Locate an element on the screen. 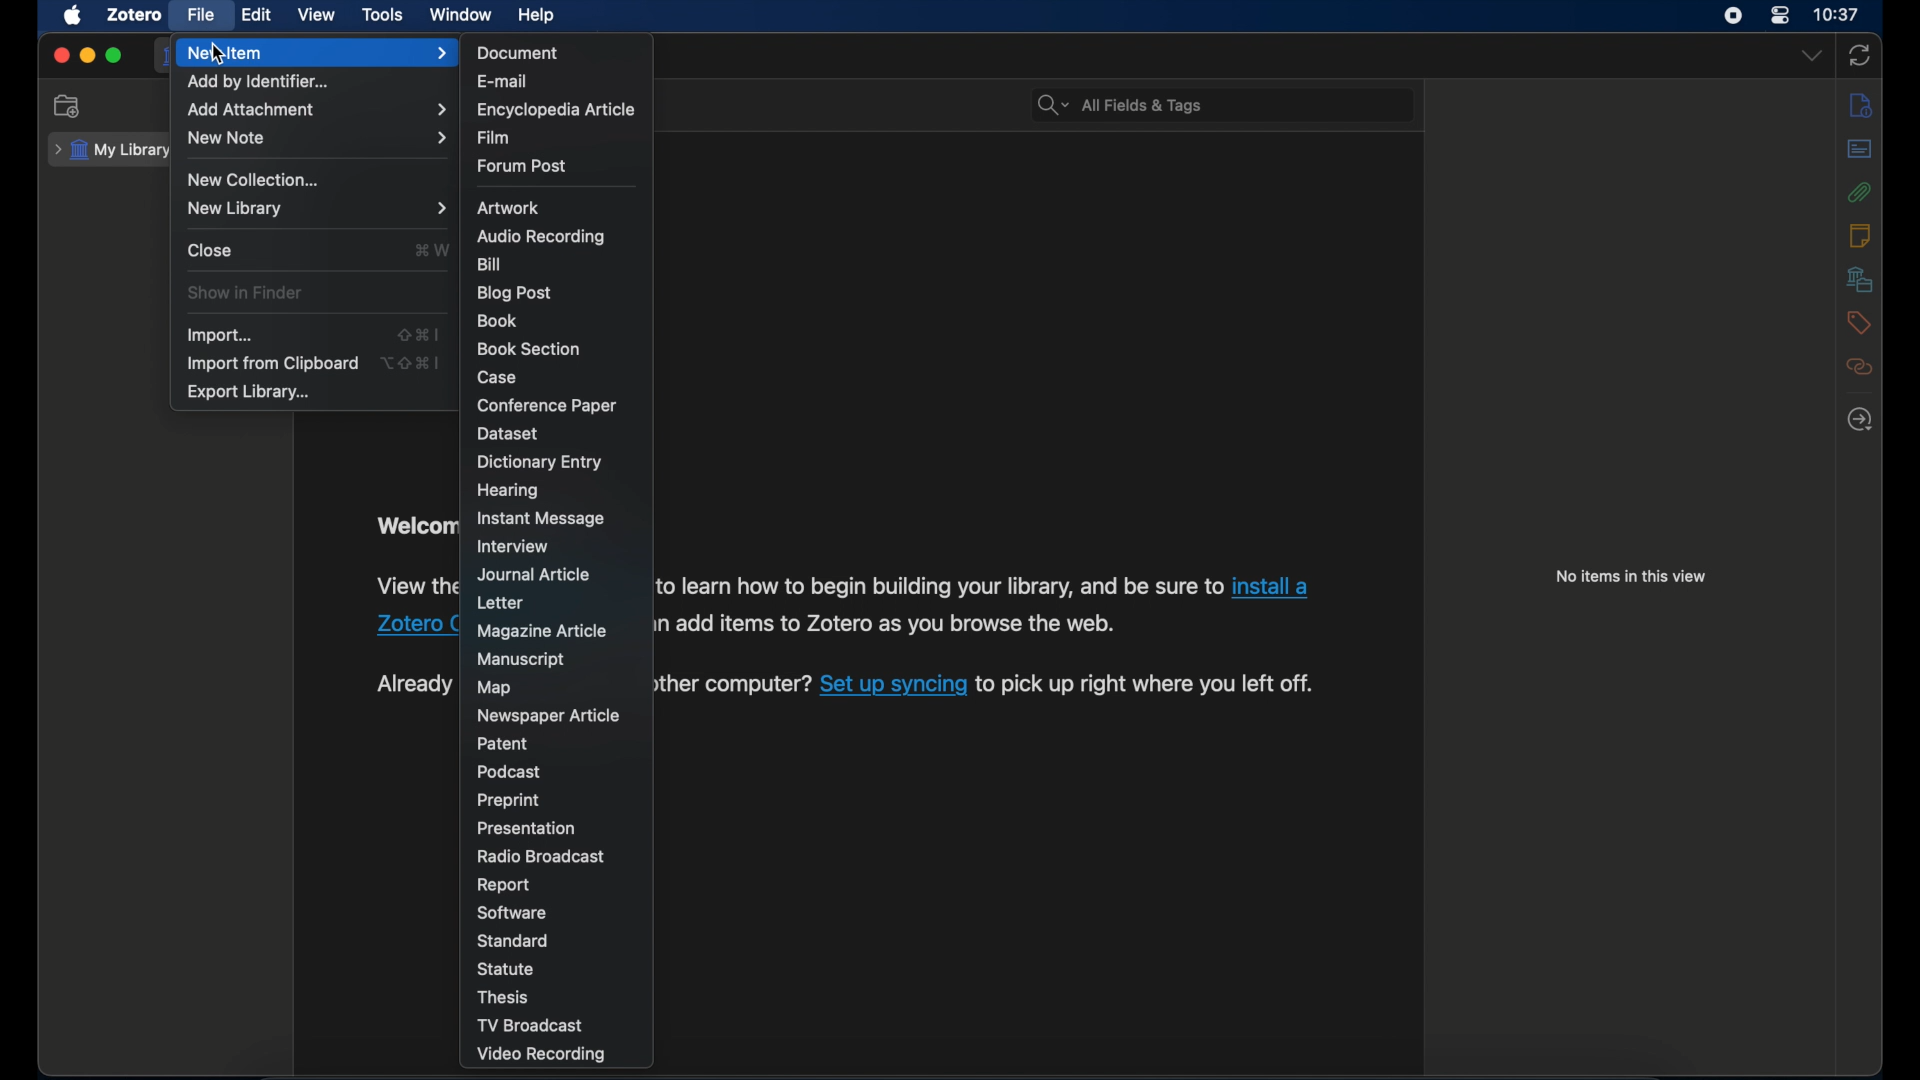 This screenshot has height=1080, width=1920. software information is located at coordinates (416, 589).